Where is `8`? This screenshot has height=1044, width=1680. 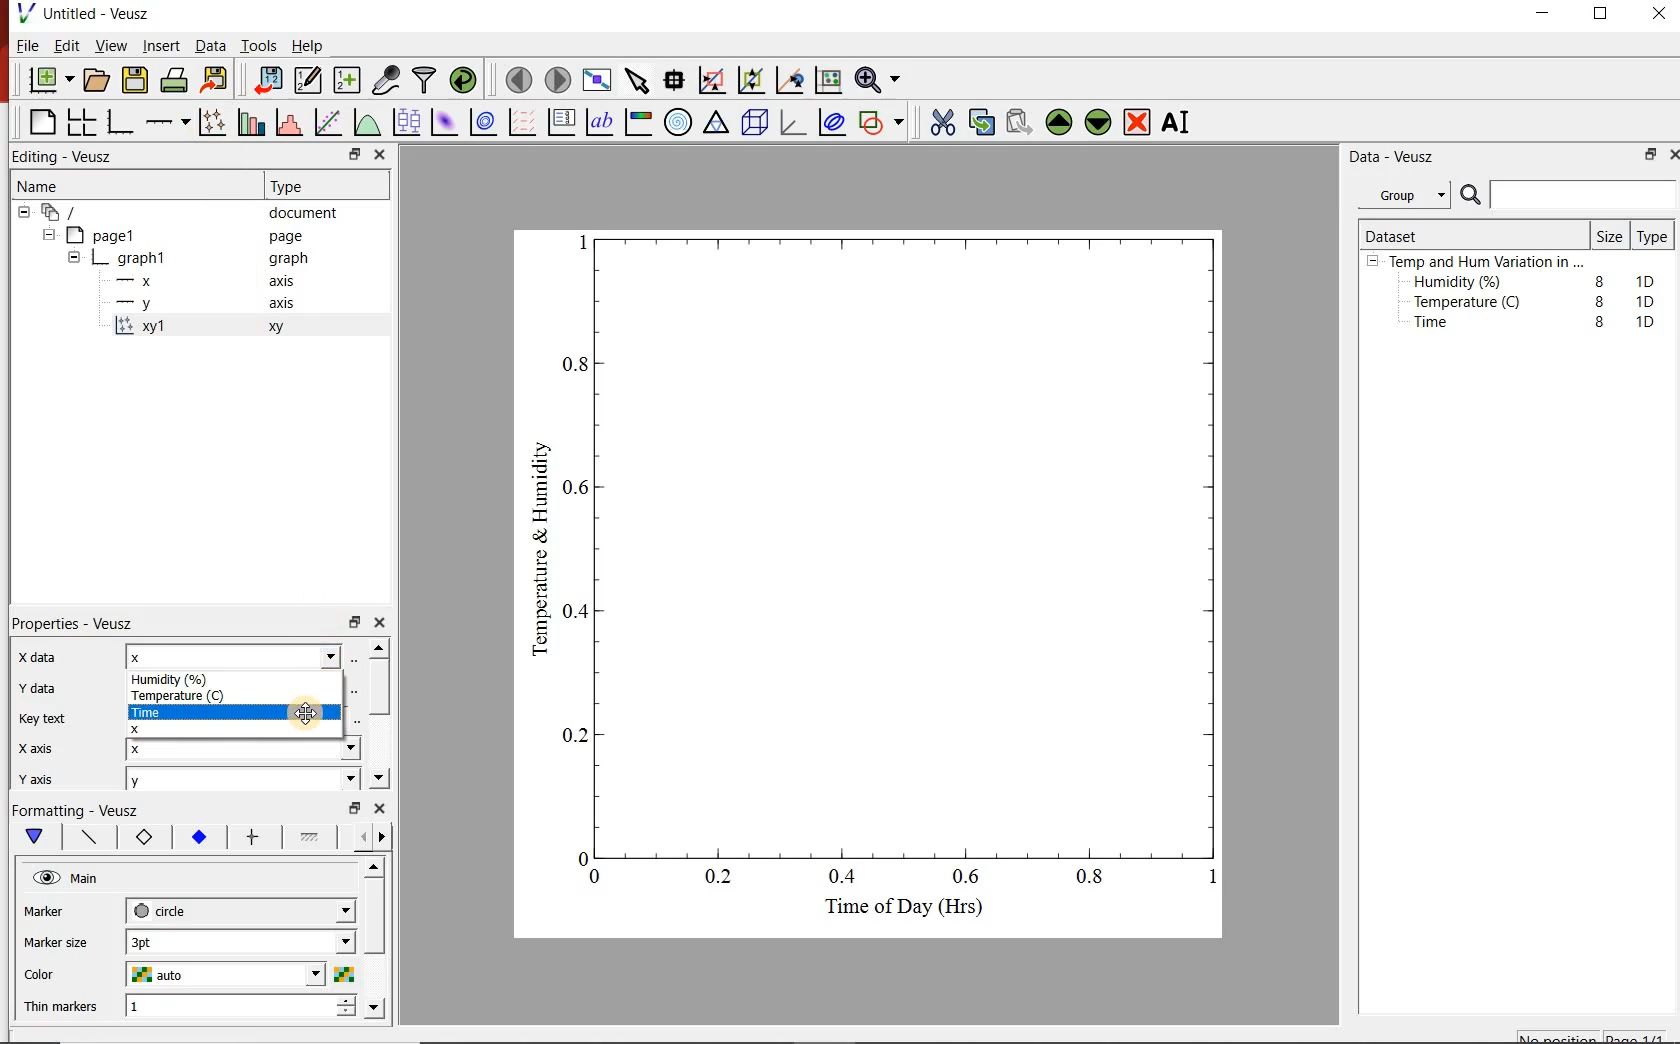 8 is located at coordinates (1600, 322).